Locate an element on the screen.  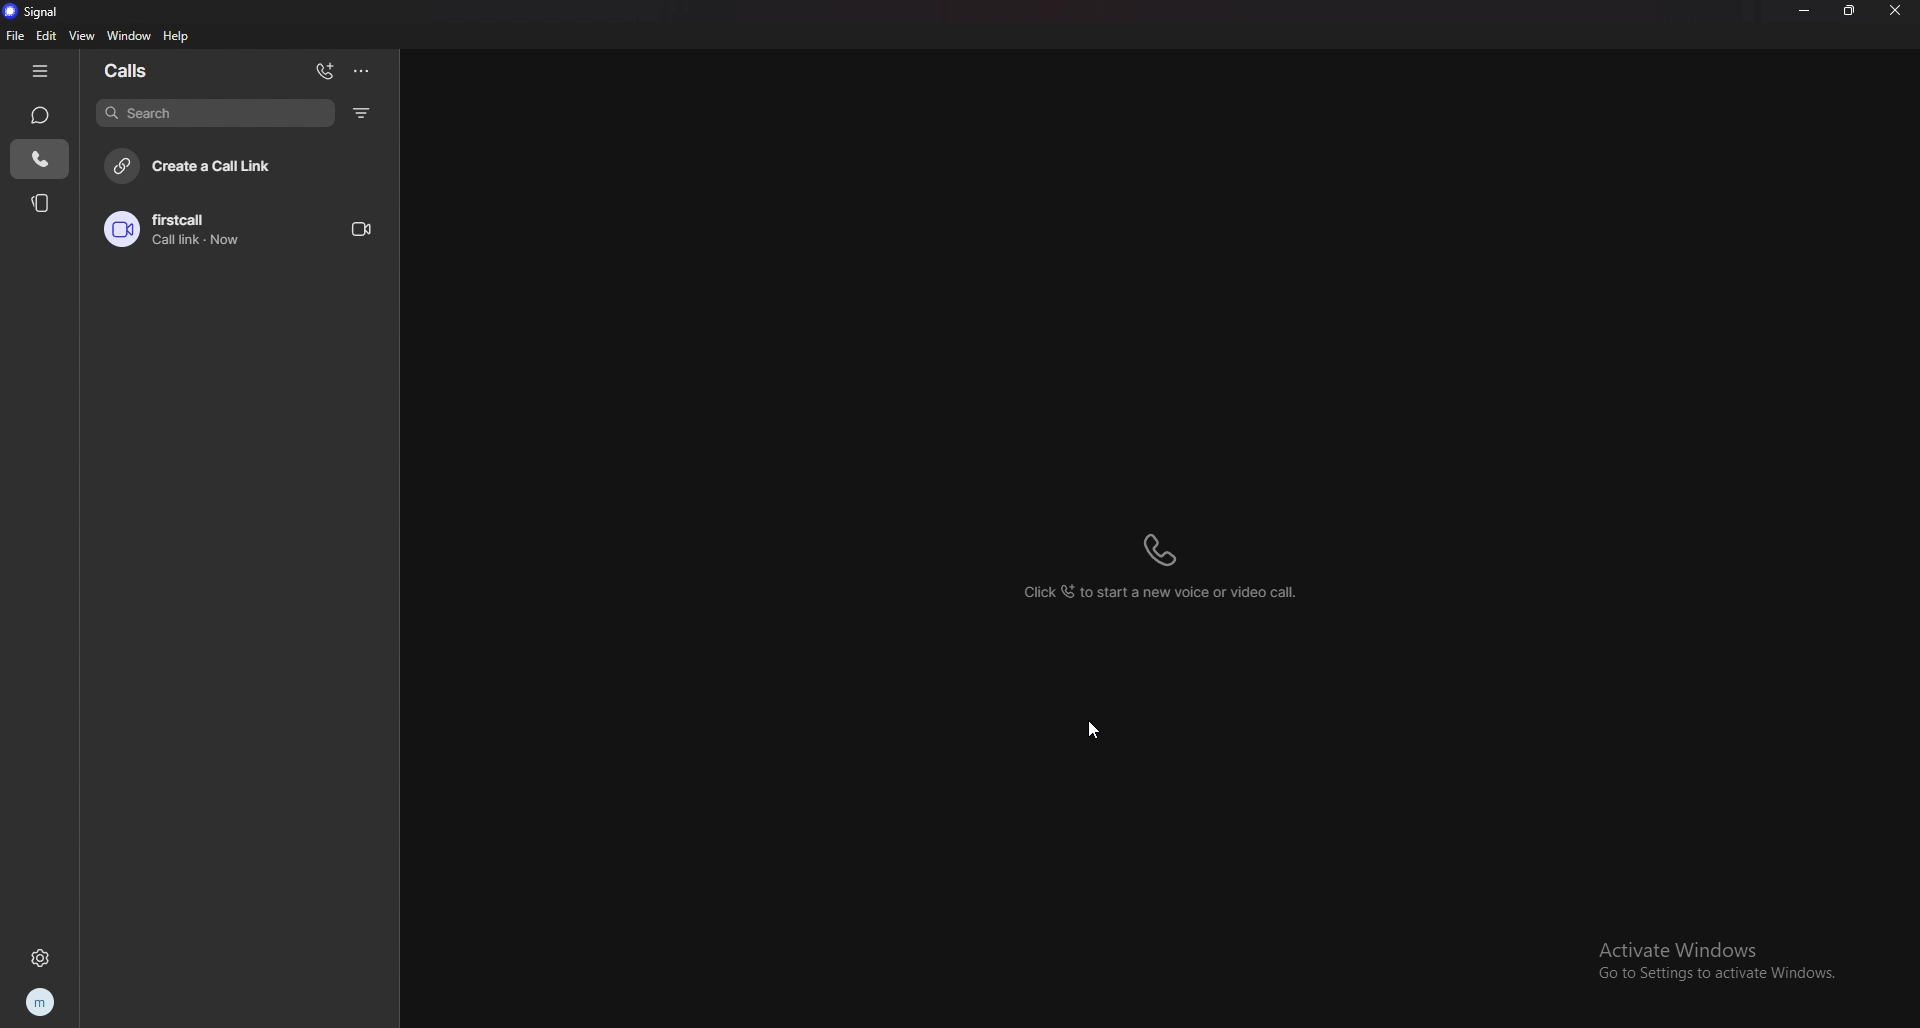
close is located at coordinates (1895, 11).